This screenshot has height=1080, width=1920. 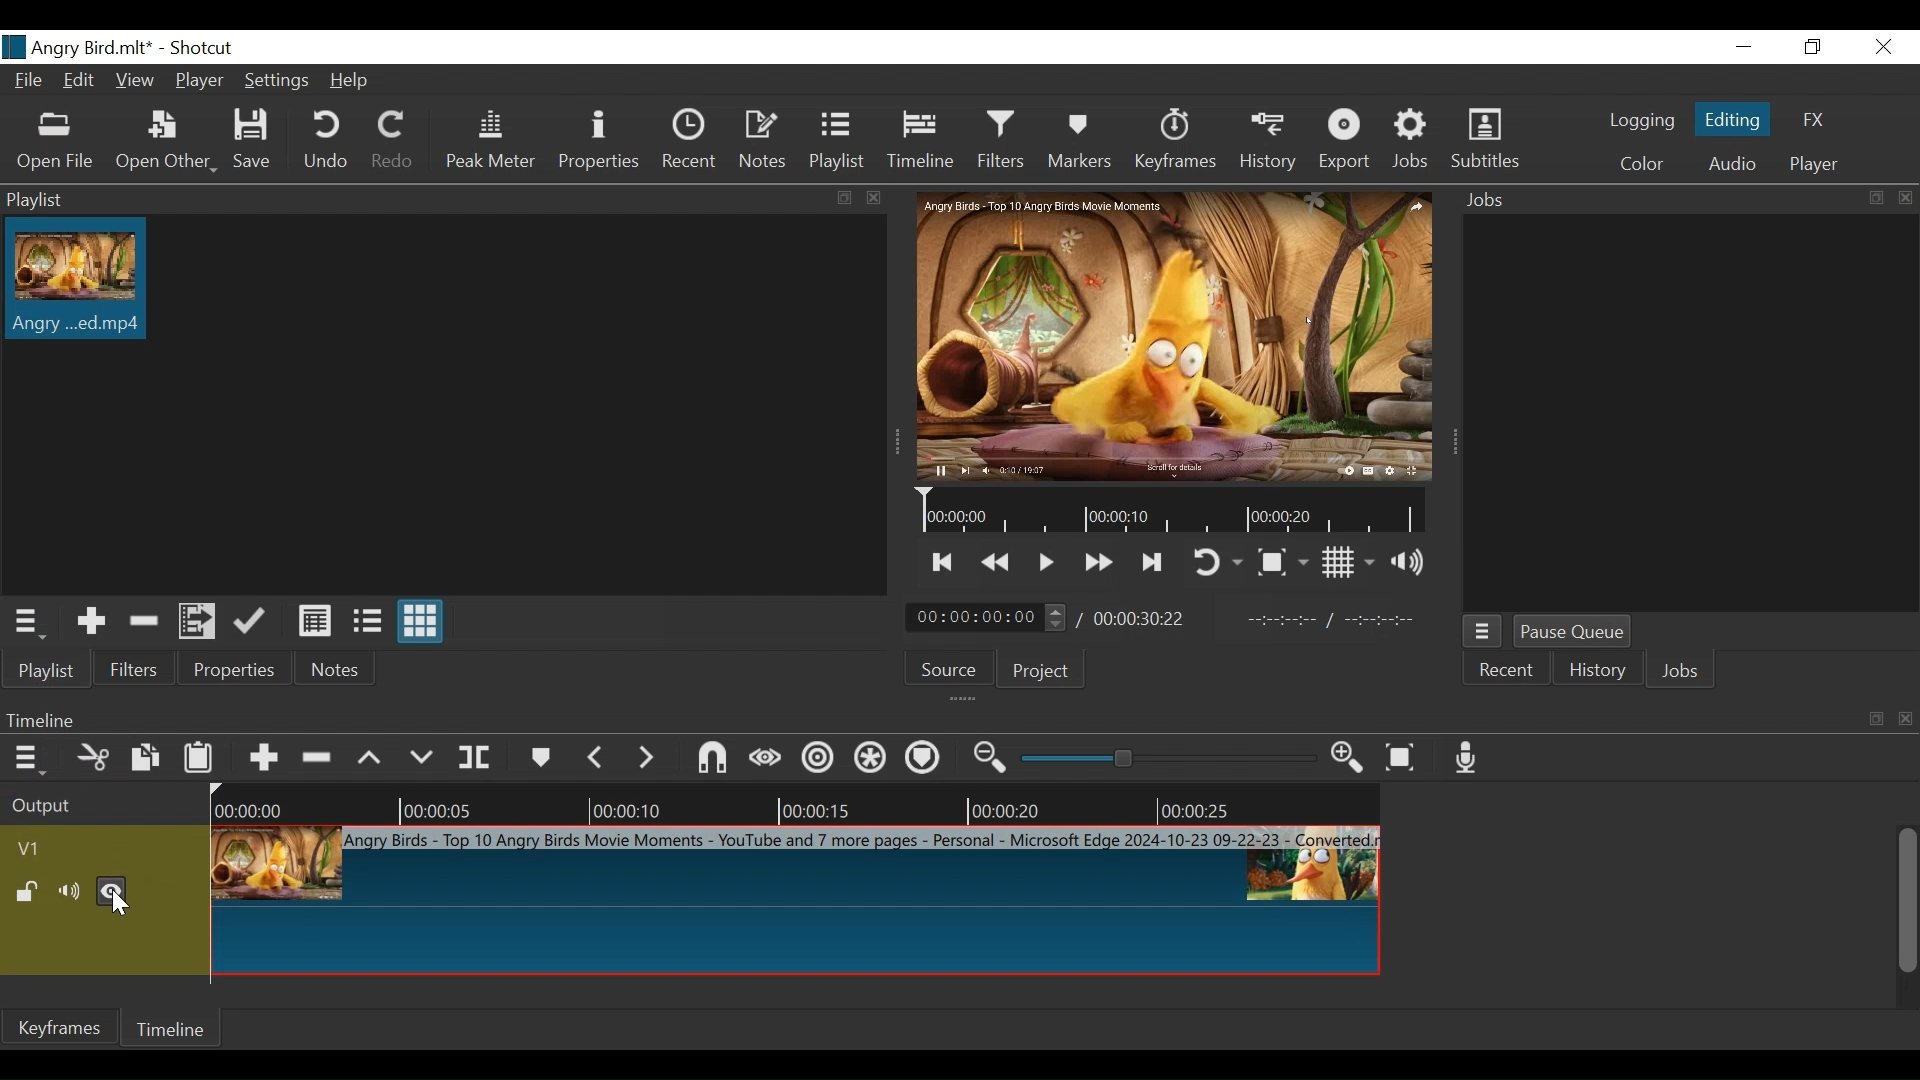 I want to click on Open File, so click(x=56, y=144).